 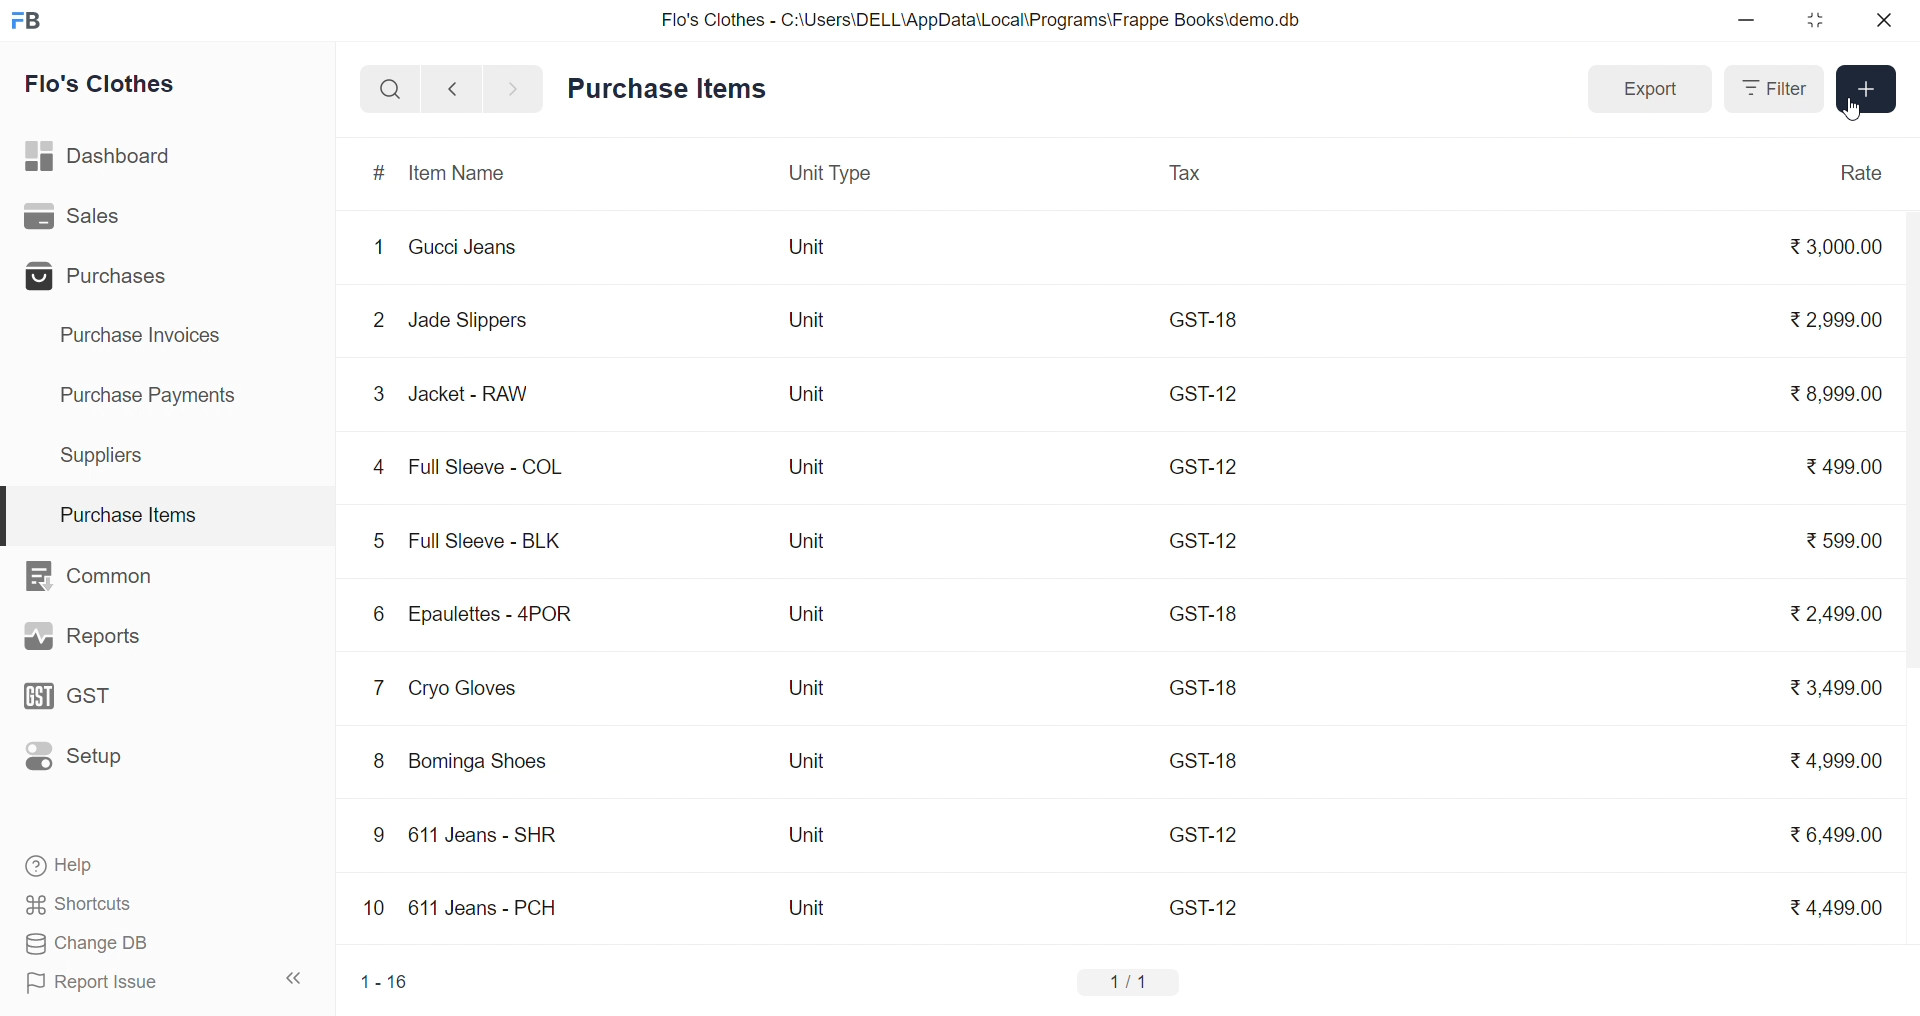 What do you see at coordinates (107, 153) in the screenshot?
I see `Dashboard` at bounding box center [107, 153].